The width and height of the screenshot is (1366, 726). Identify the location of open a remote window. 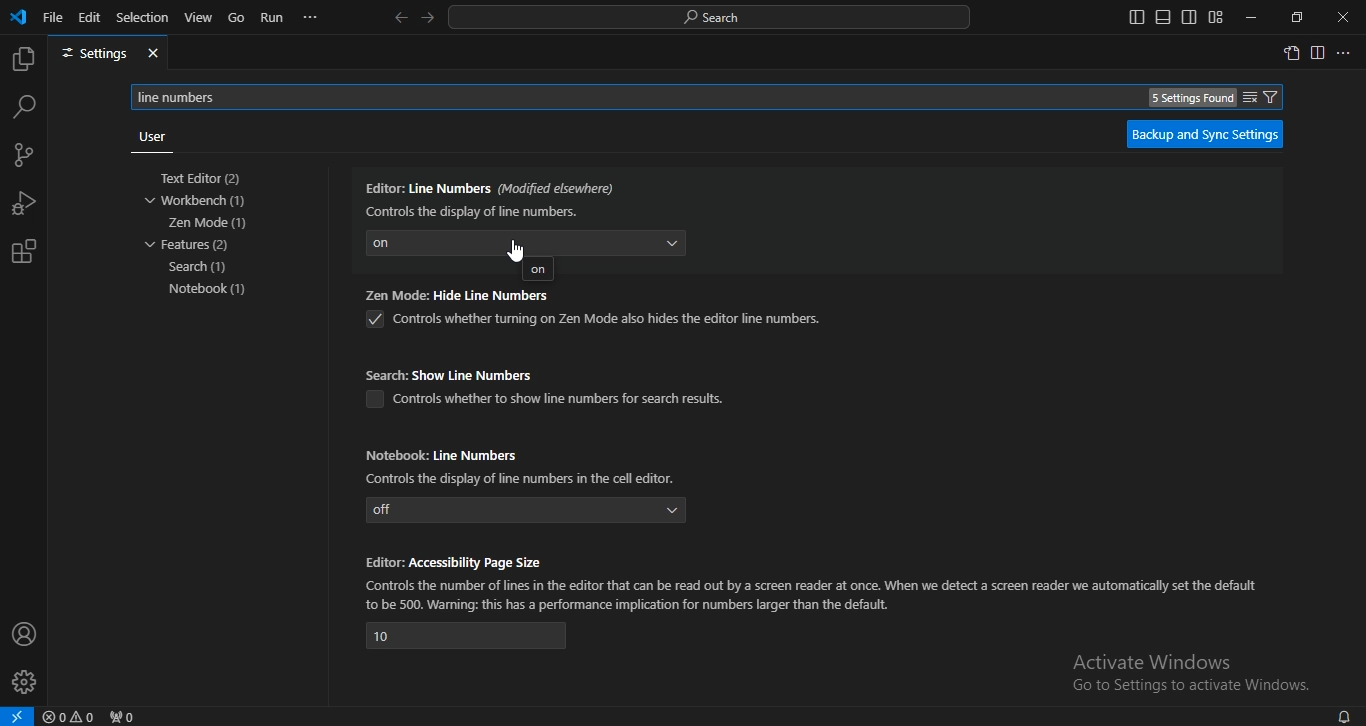
(17, 716).